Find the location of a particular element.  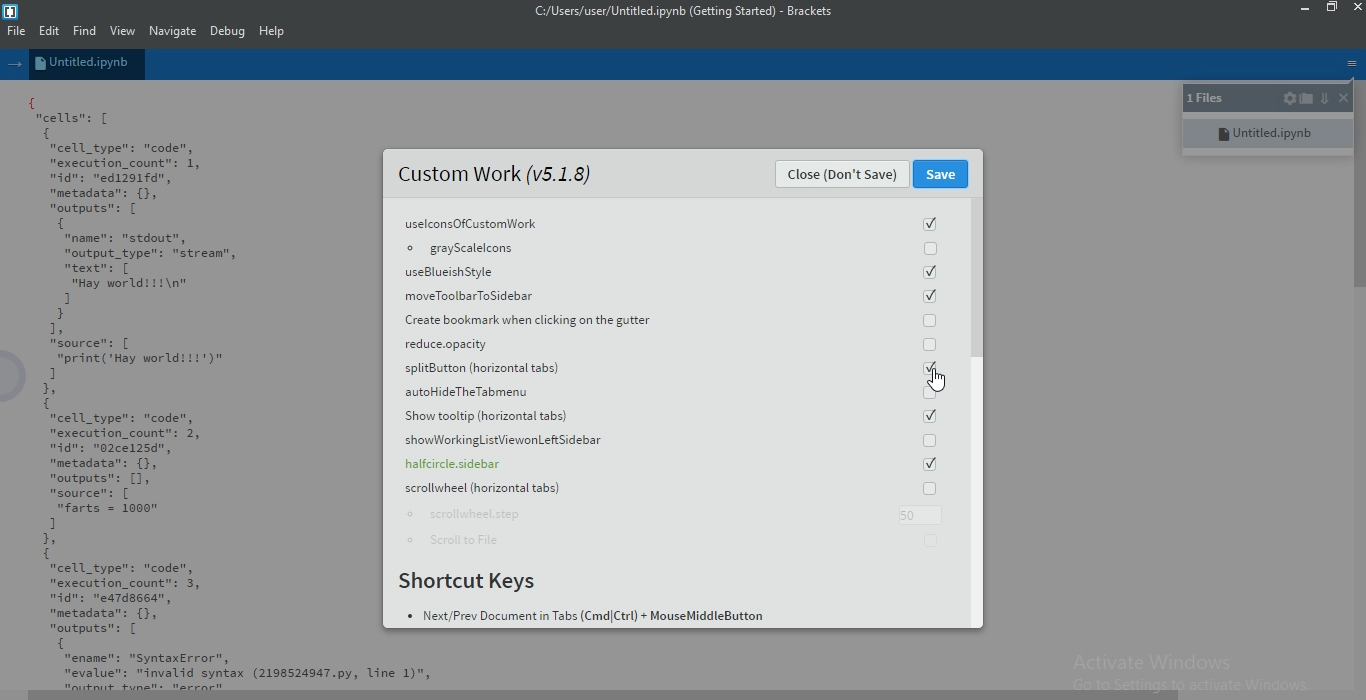

View is located at coordinates (124, 30).